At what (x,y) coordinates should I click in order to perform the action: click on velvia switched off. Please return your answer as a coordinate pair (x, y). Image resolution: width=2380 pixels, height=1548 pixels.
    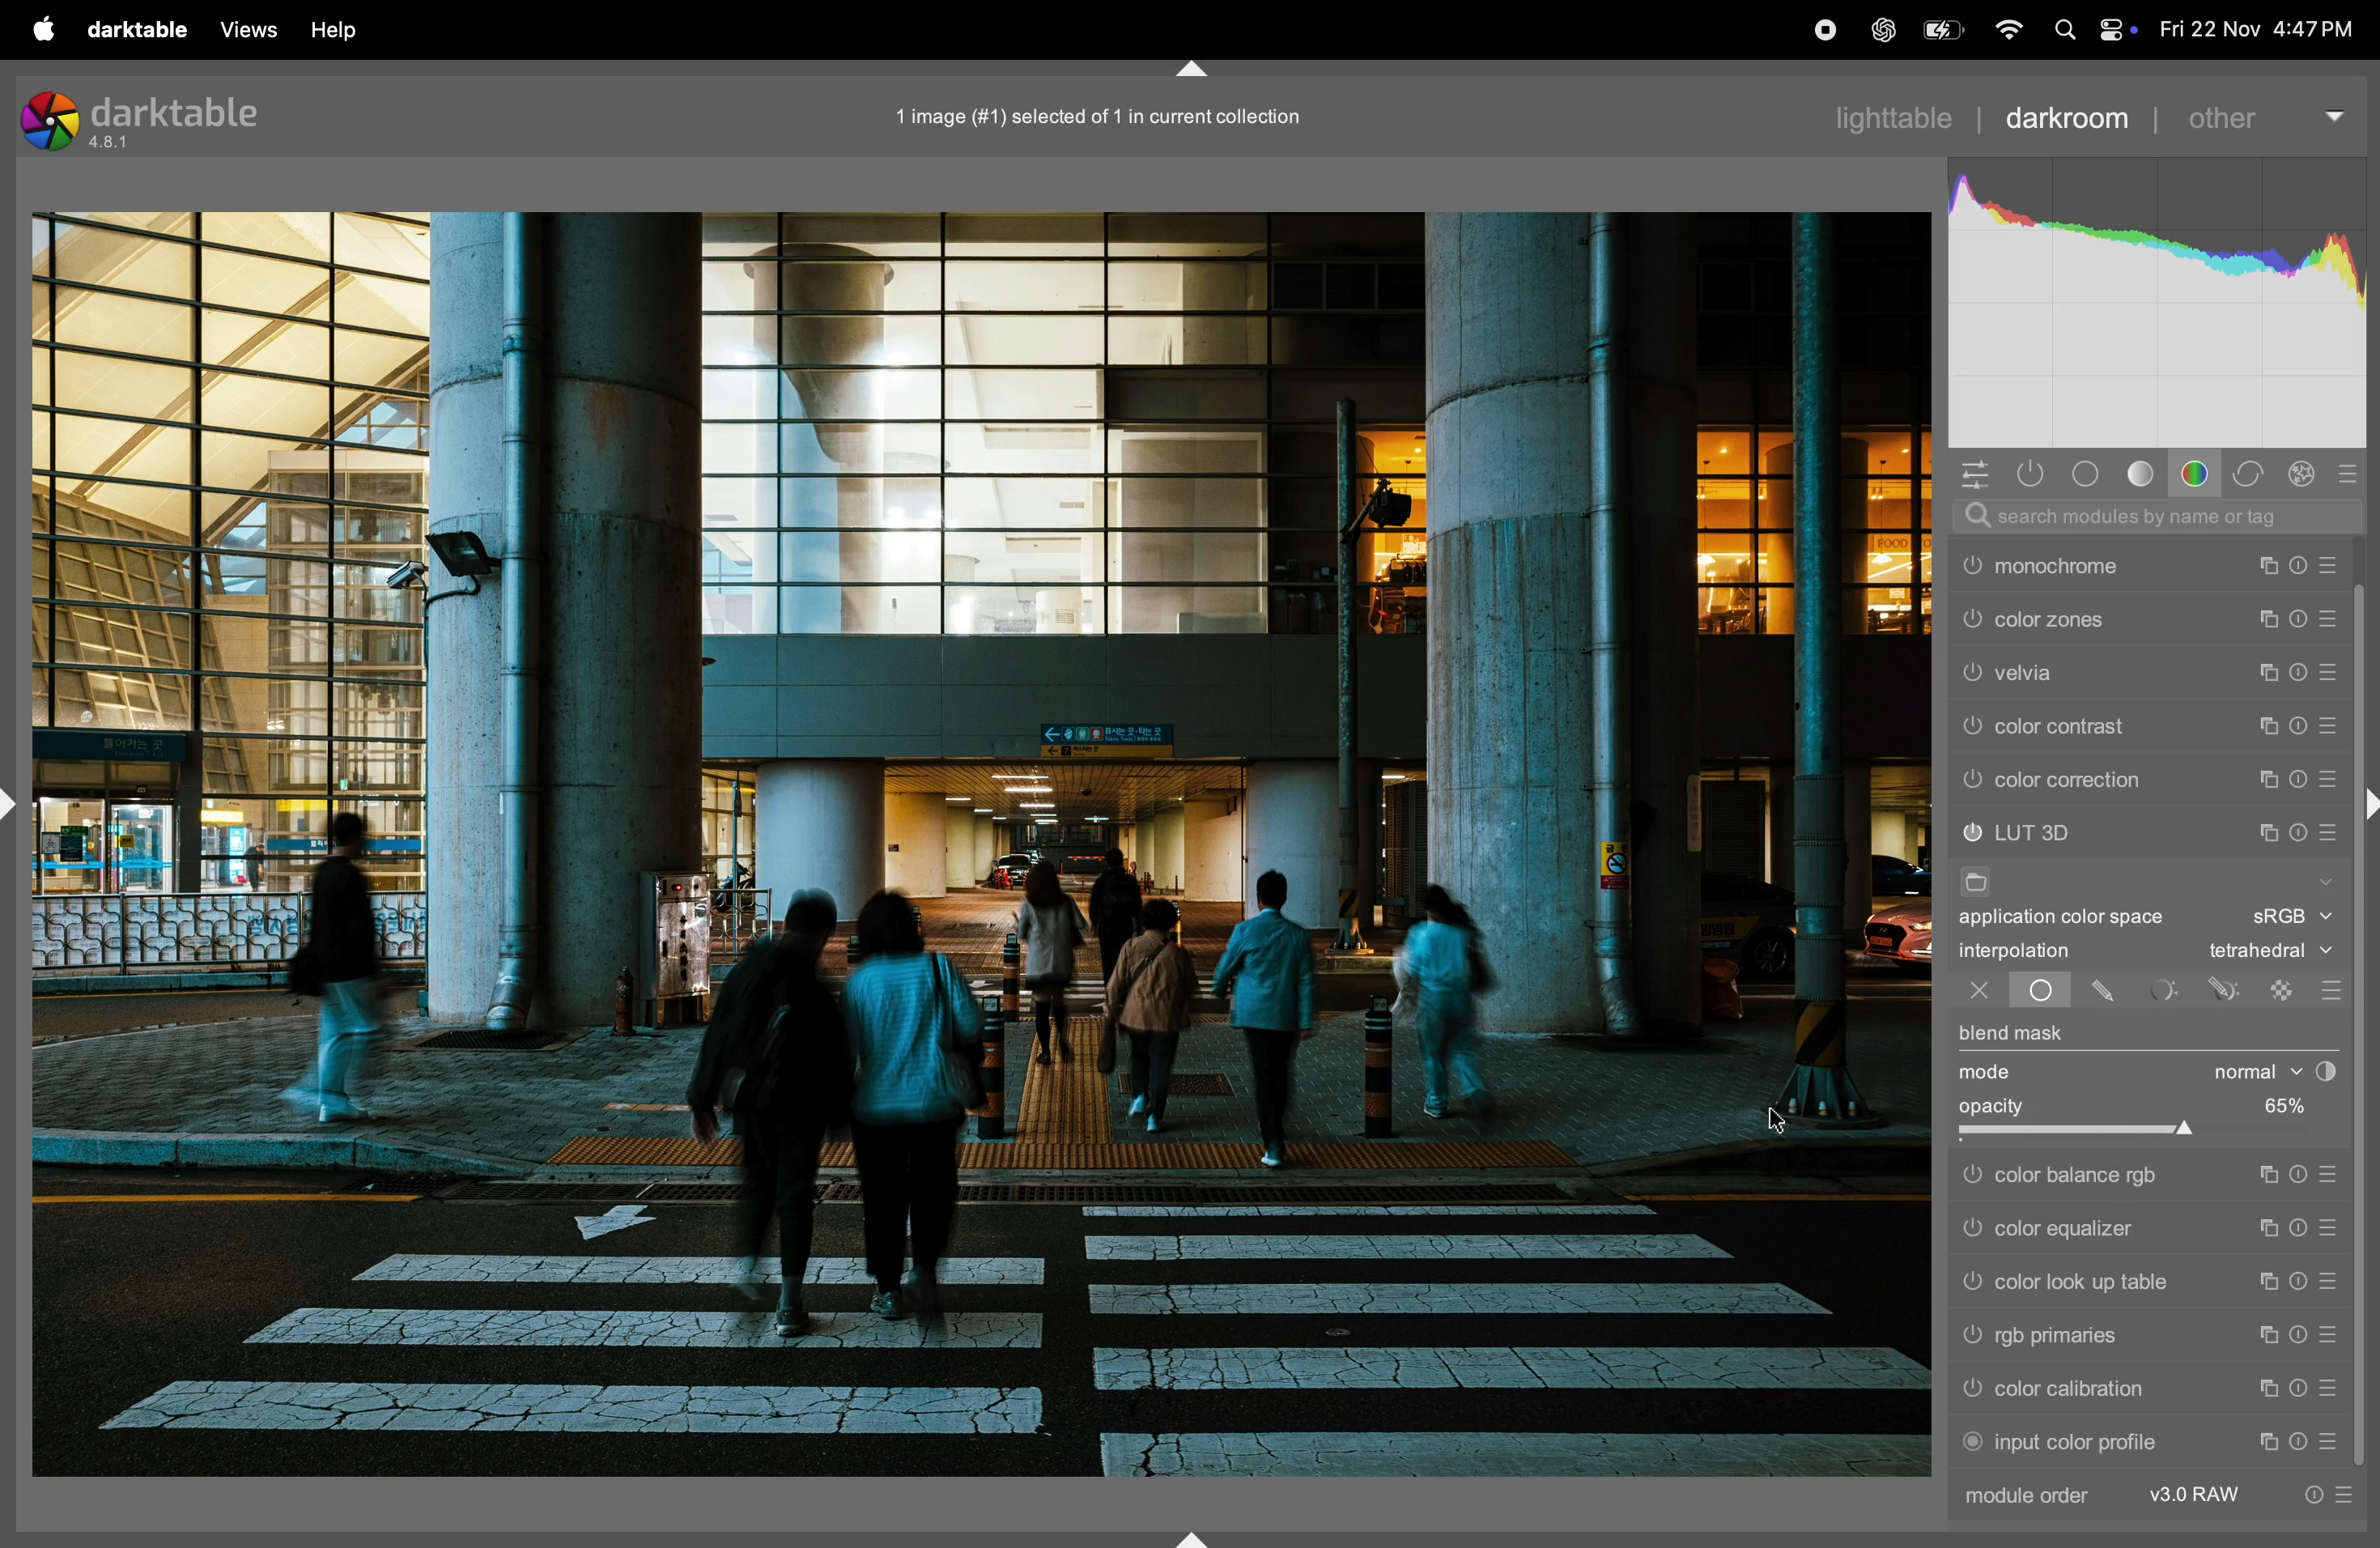
    Looking at the image, I should click on (1970, 723).